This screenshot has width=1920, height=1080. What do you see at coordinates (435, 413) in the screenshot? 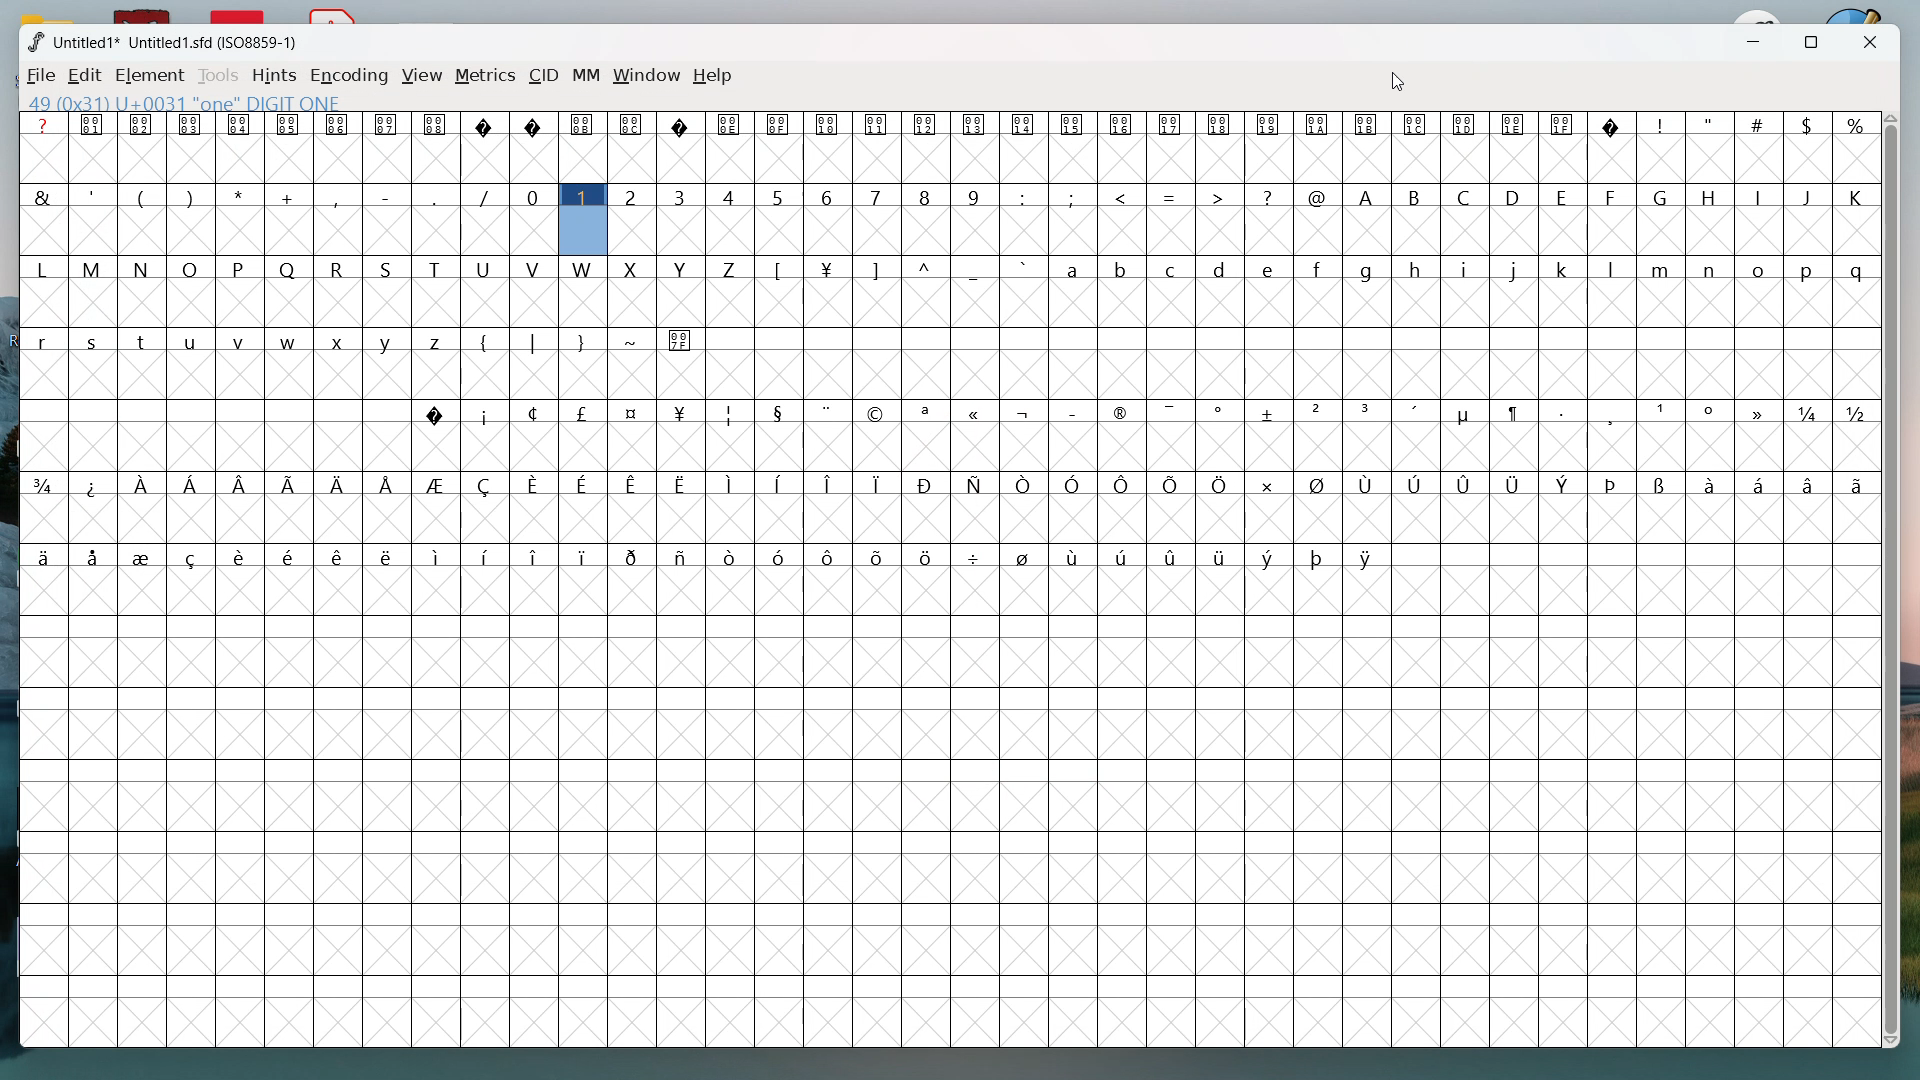
I see `symbol` at bounding box center [435, 413].